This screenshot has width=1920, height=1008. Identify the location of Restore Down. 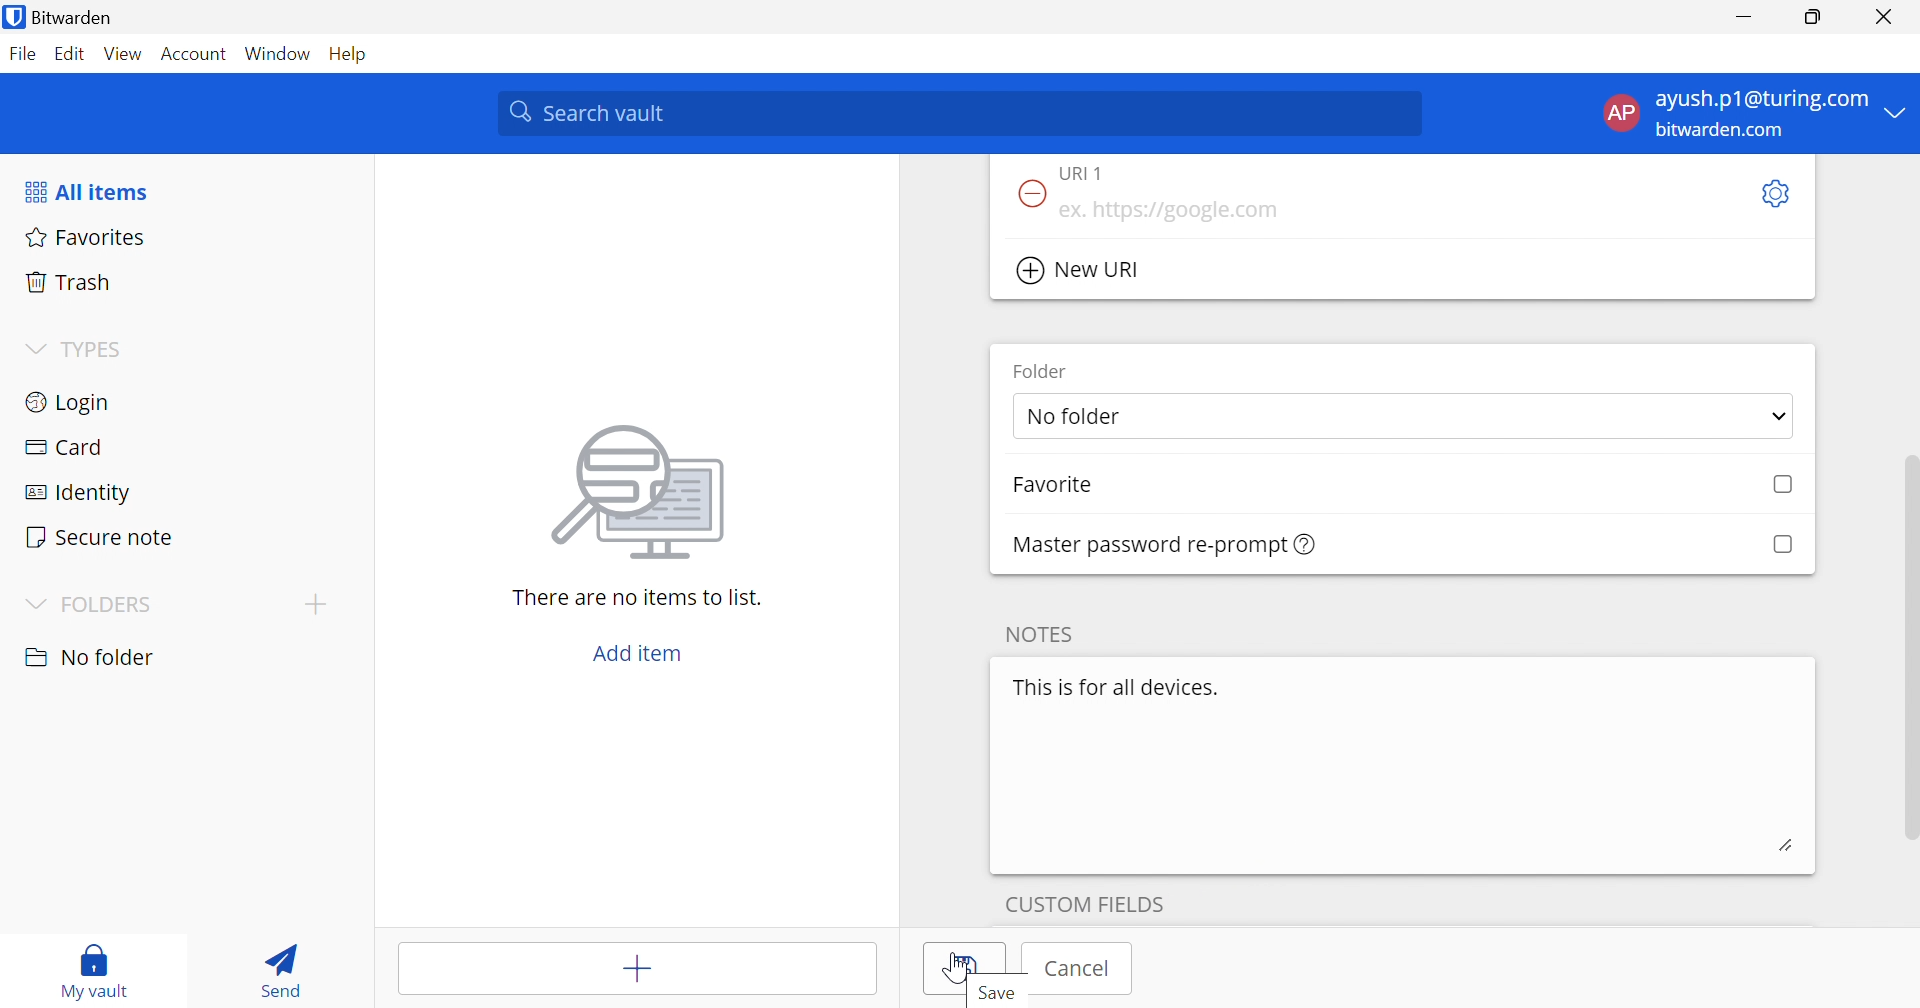
(1814, 17).